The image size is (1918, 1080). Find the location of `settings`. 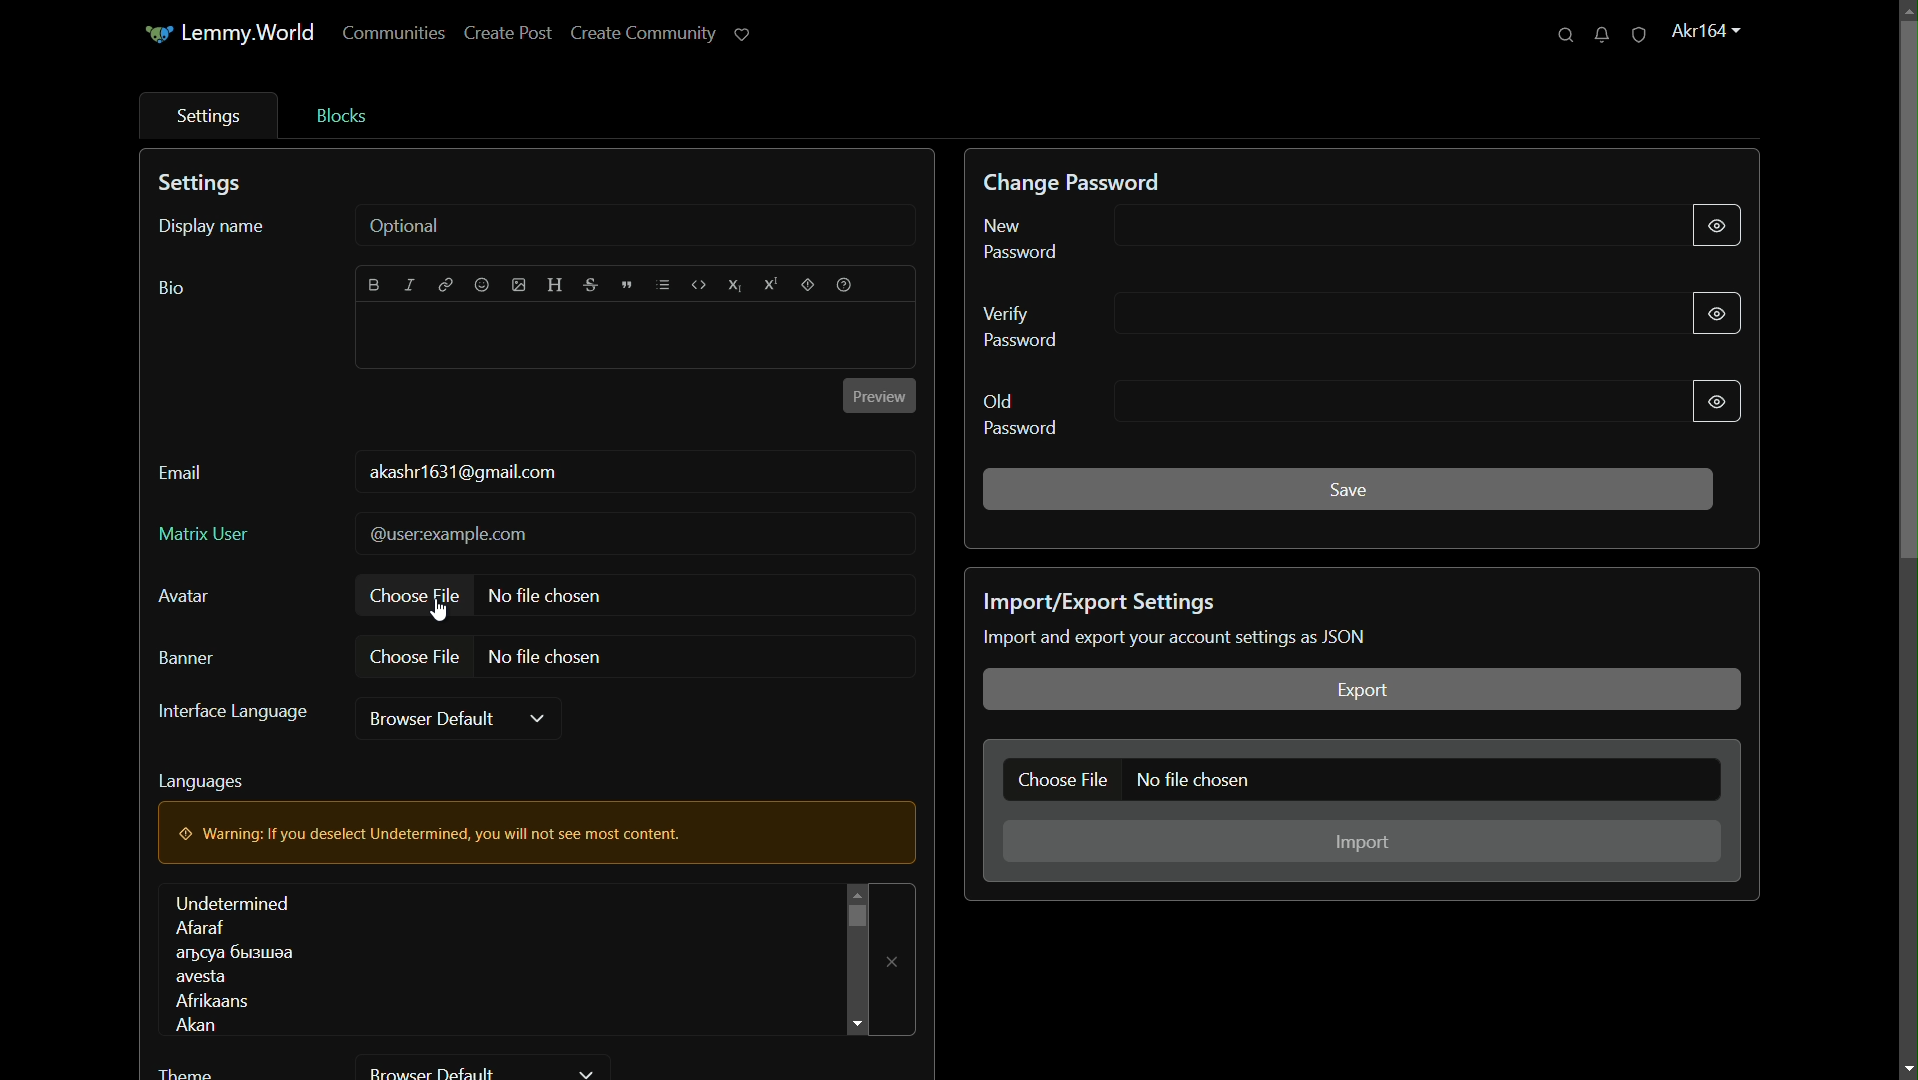

settings is located at coordinates (204, 184).